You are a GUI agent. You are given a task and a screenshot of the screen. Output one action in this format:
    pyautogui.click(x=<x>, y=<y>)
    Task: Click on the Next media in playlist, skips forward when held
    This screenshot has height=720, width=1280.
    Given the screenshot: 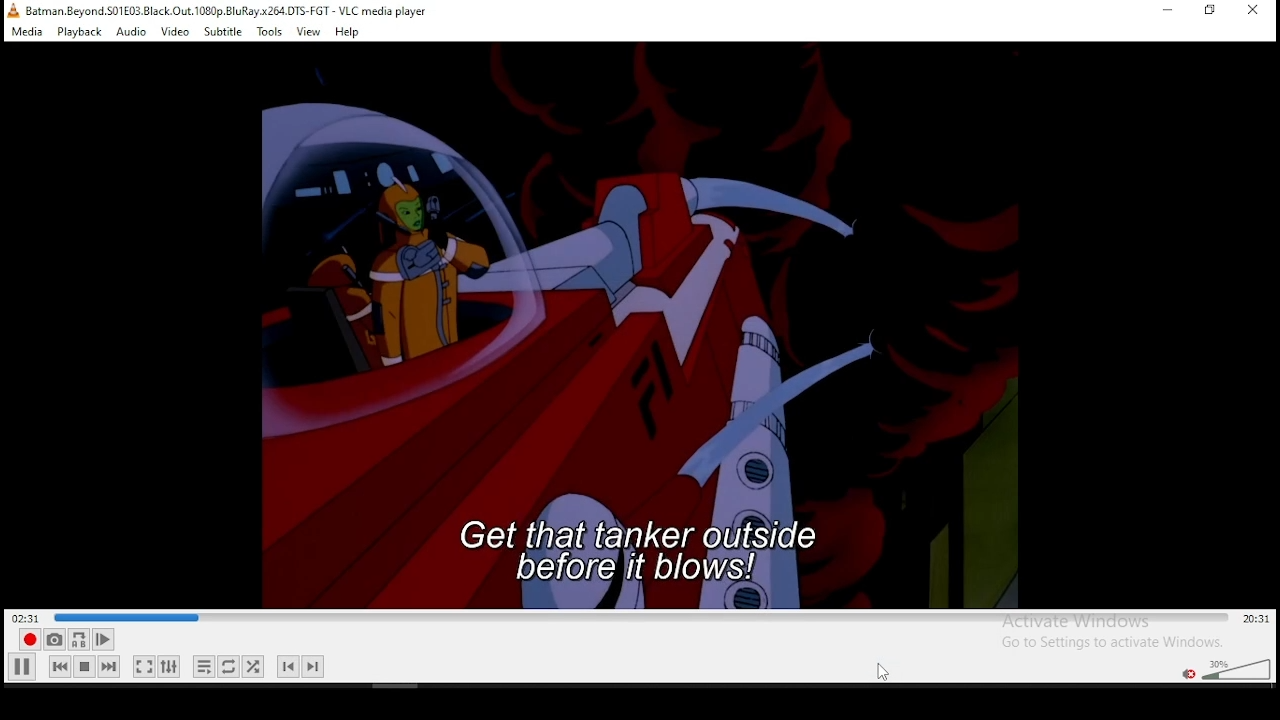 What is the action you would take?
    pyautogui.click(x=108, y=667)
    